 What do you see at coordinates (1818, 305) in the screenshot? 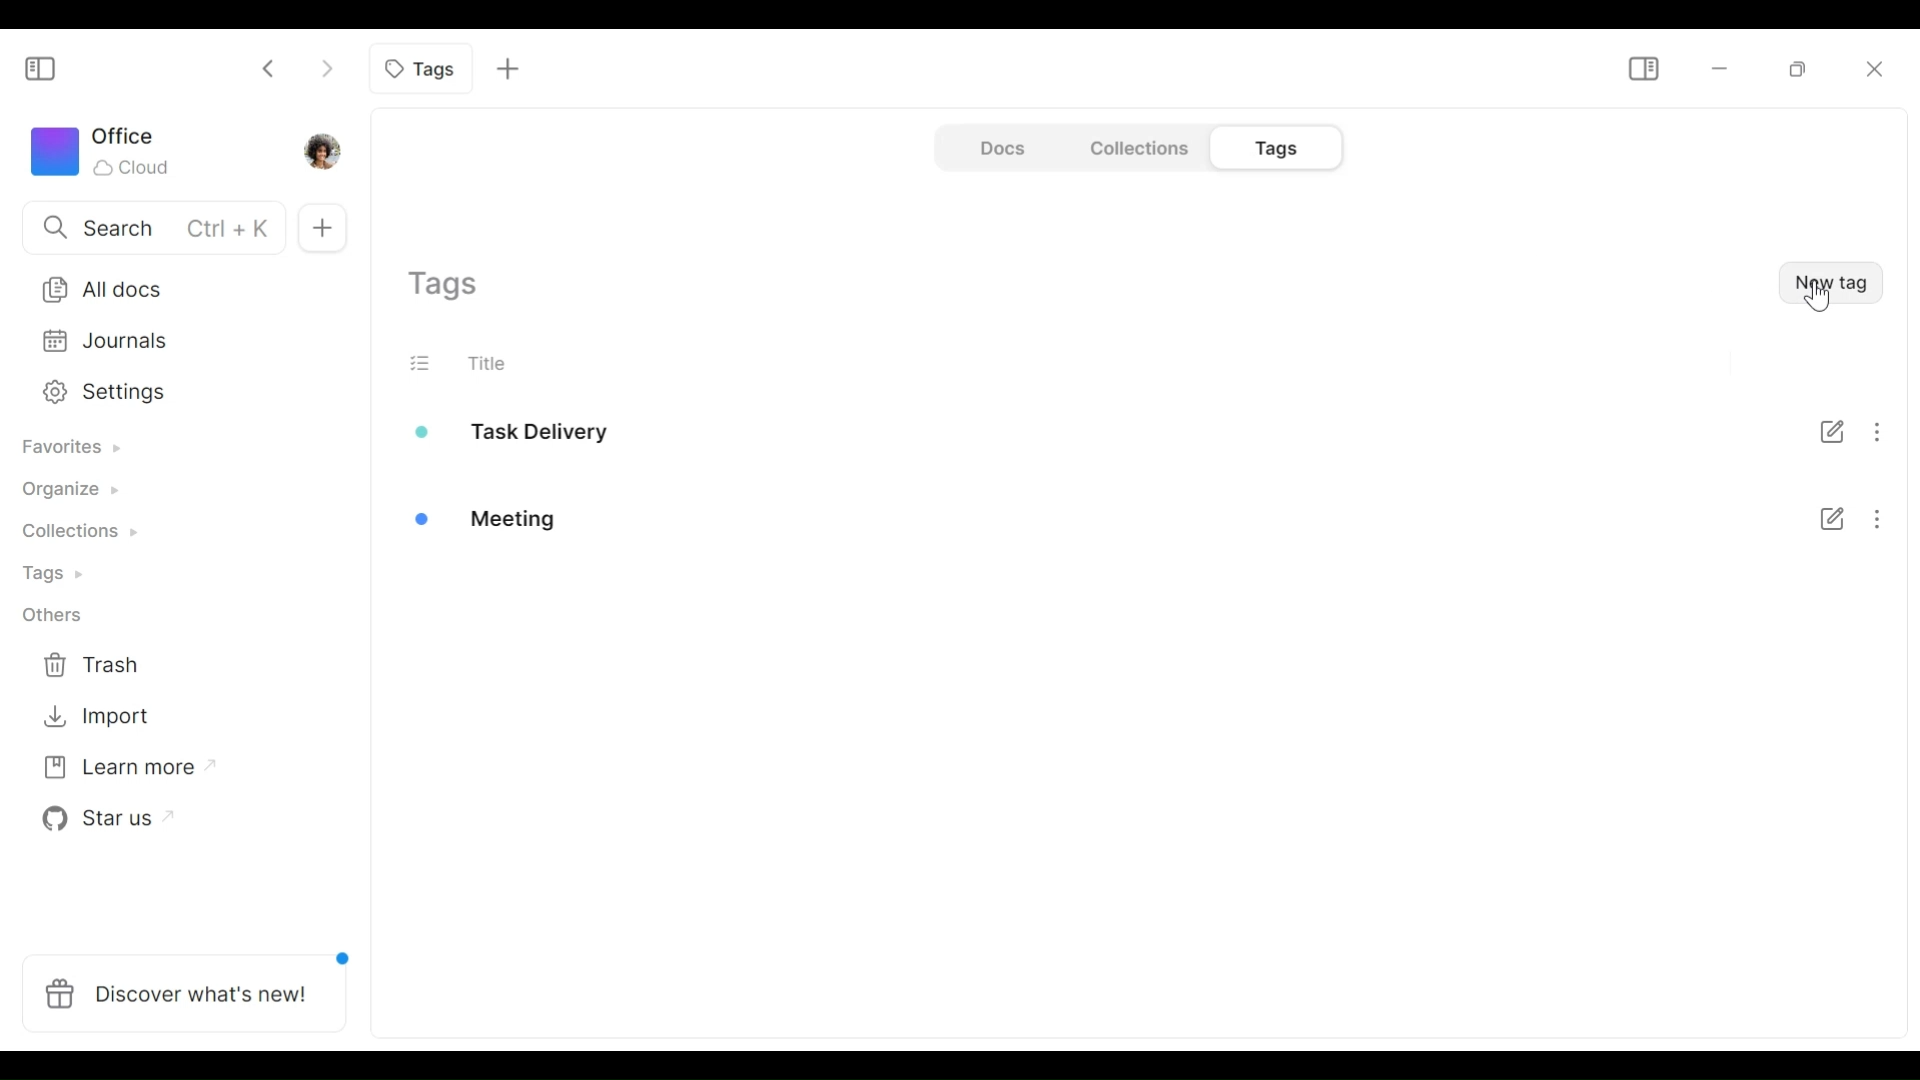
I see `cursor` at bounding box center [1818, 305].